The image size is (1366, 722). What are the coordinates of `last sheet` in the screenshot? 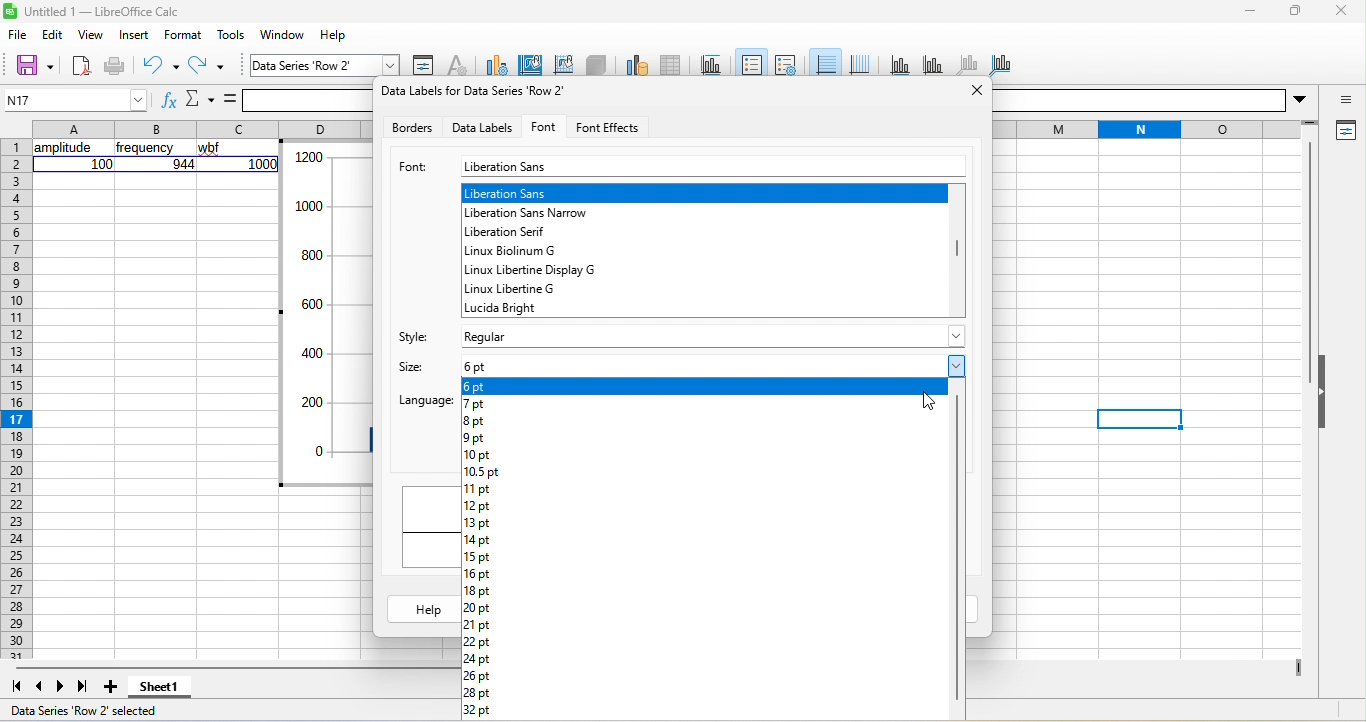 It's located at (86, 688).